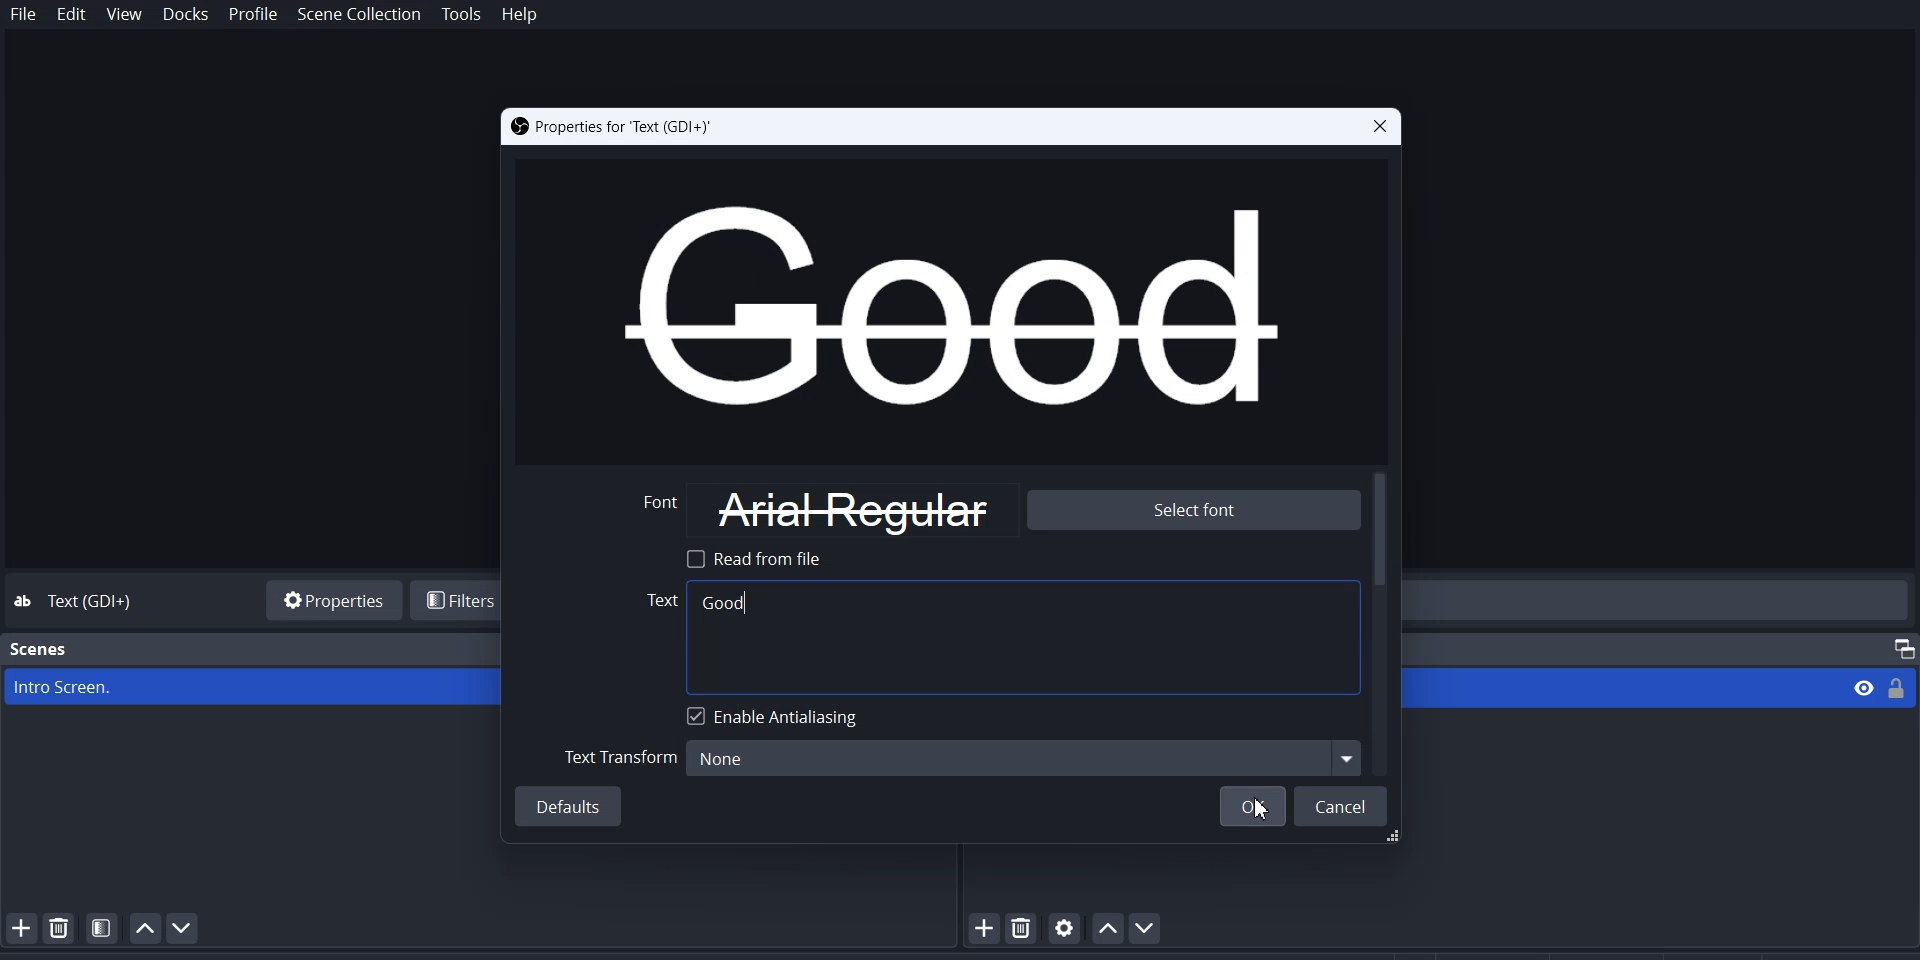 Image resolution: width=1920 pixels, height=960 pixels. What do you see at coordinates (330, 598) in the screenshot?
I see `Properties` at bounding box center [330, 598].